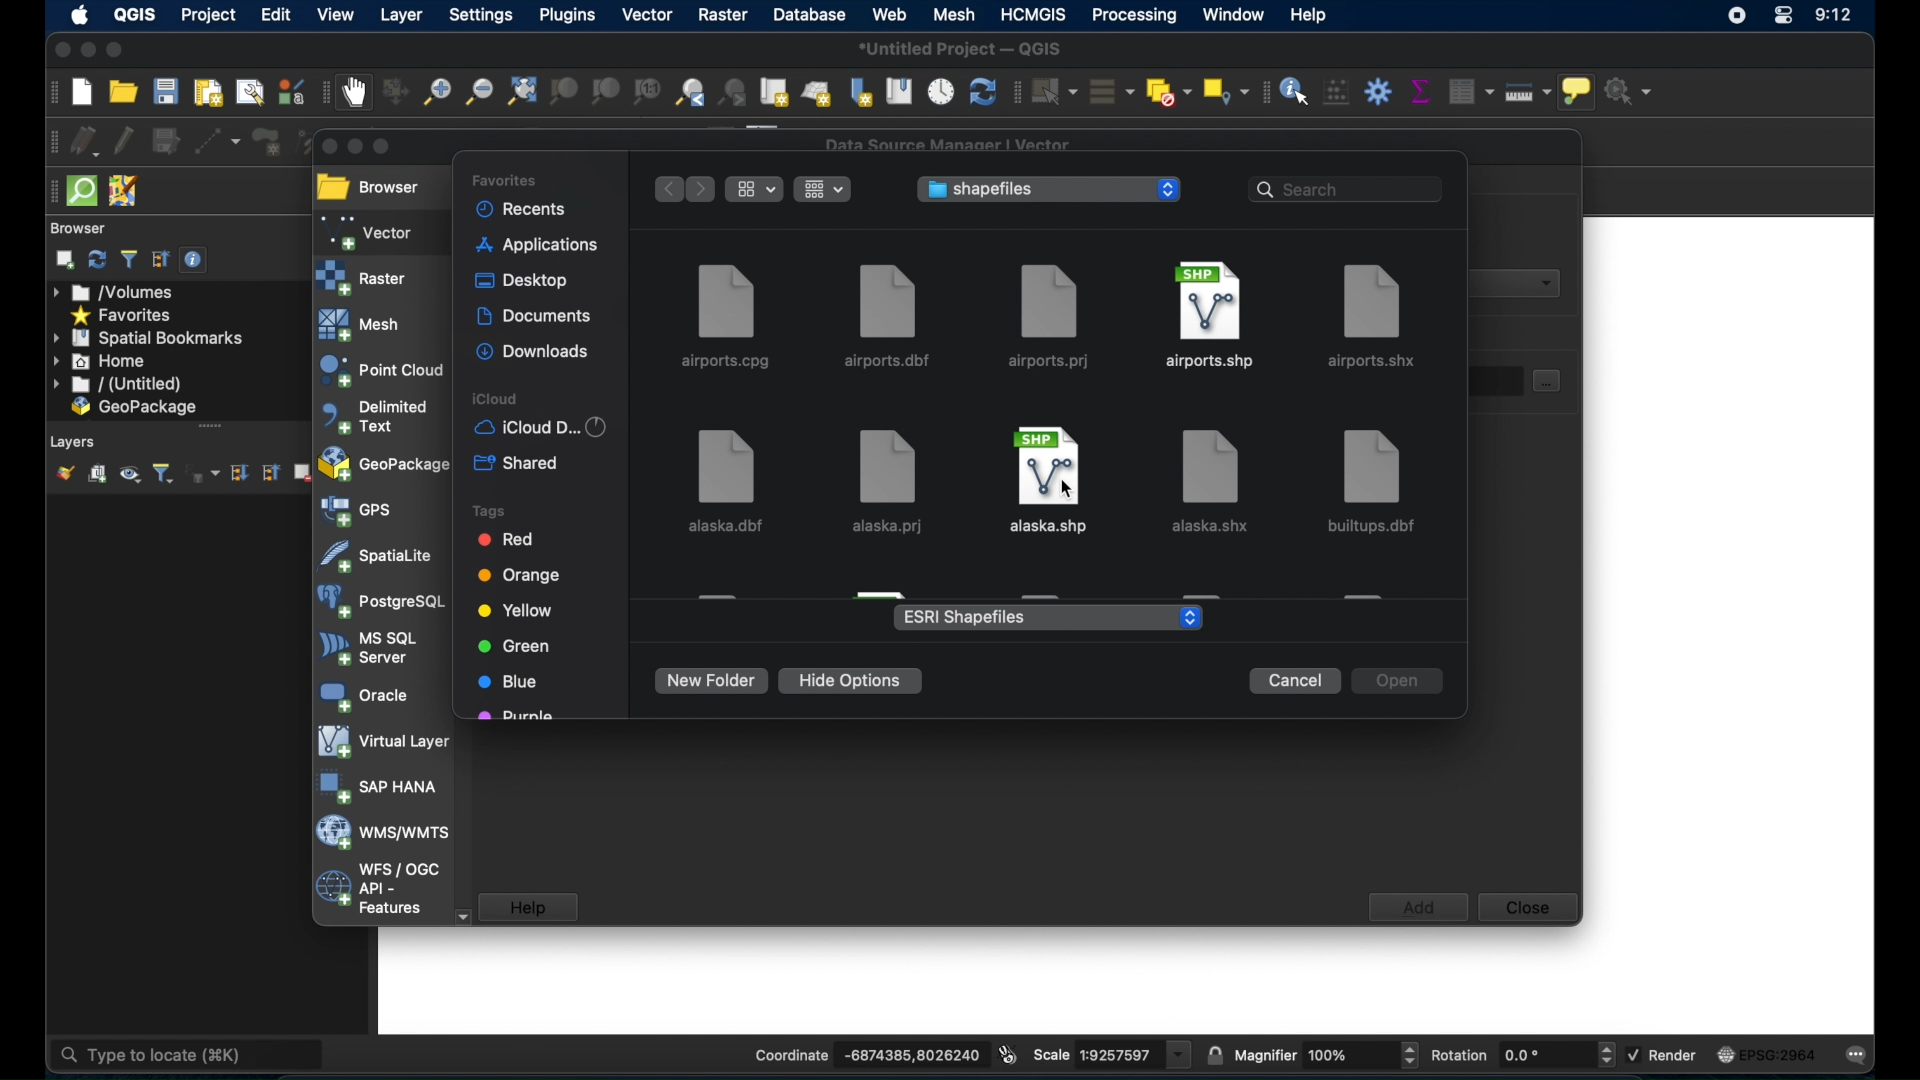 Image resolution: width=1920 pixels, height=1080 pixels. Describe the element at coordinates (167, 93) in the screenshot. I see `save project` at that location.